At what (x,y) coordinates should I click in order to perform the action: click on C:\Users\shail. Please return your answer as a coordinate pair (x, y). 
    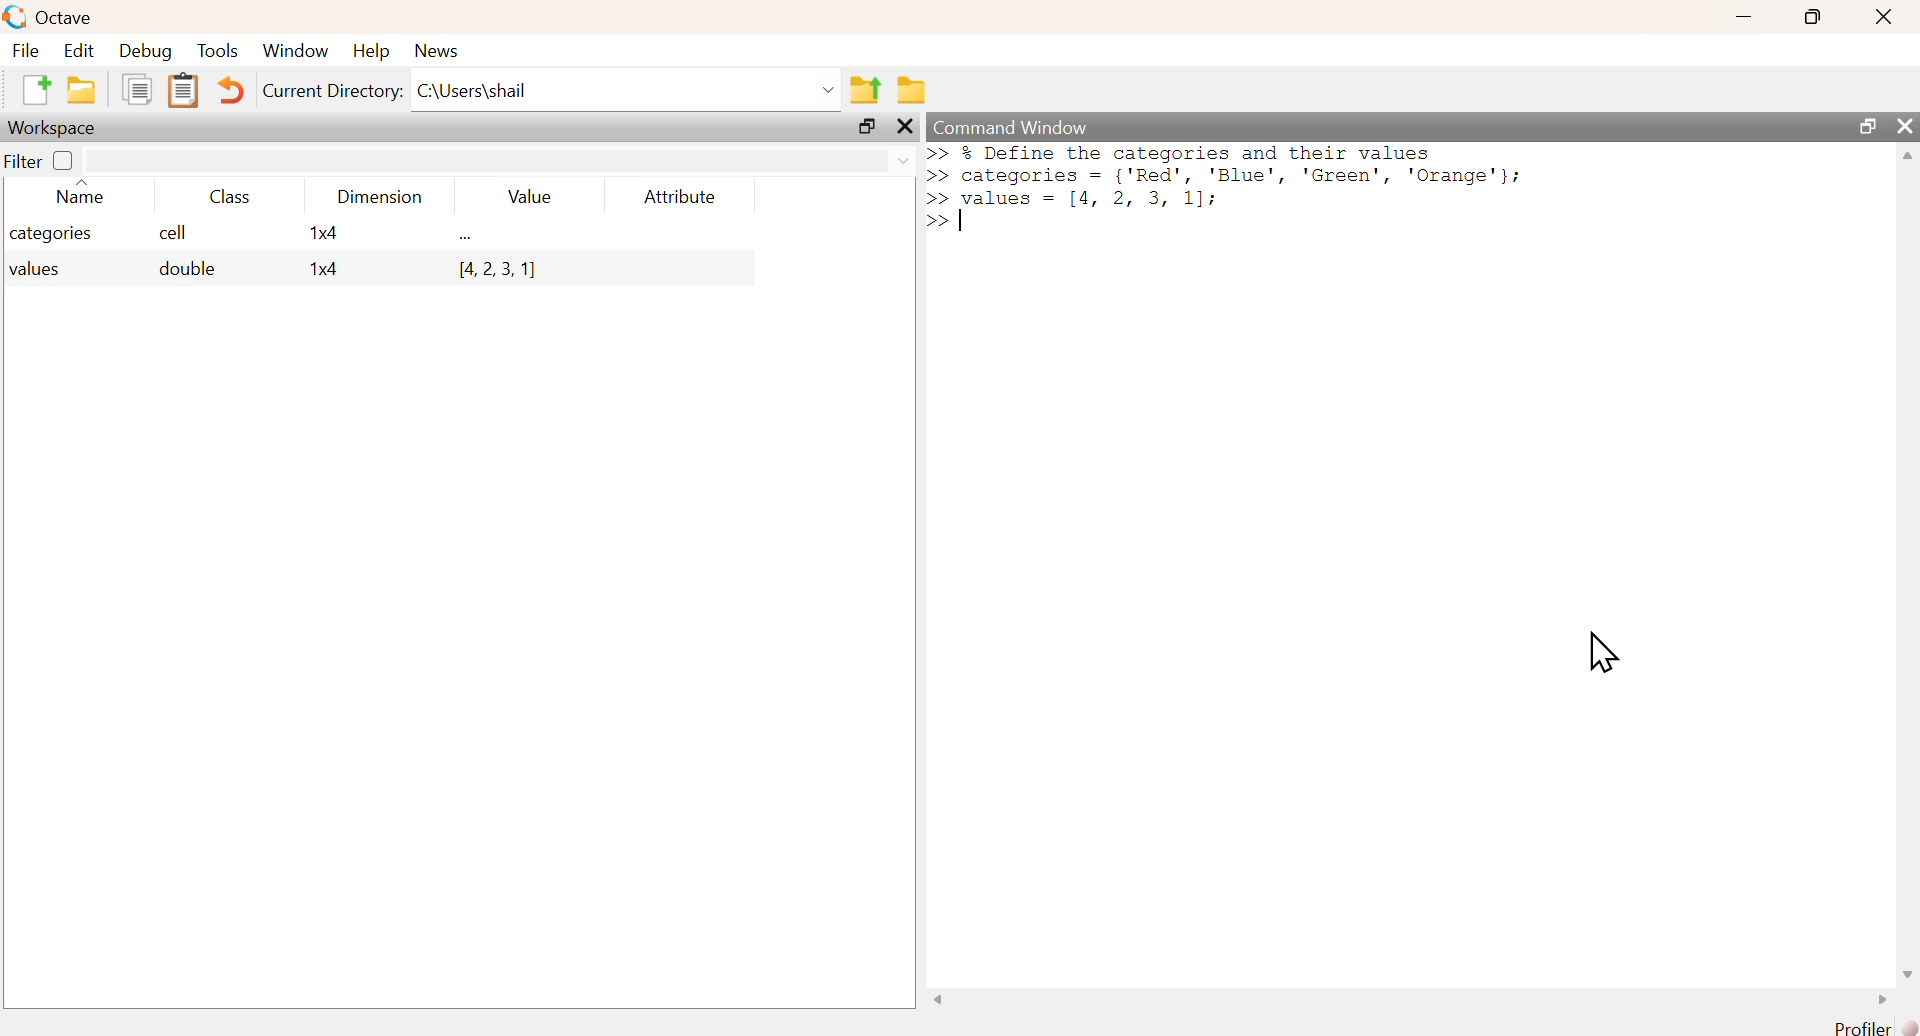
    Looking at the image, I should click on (473, 90).